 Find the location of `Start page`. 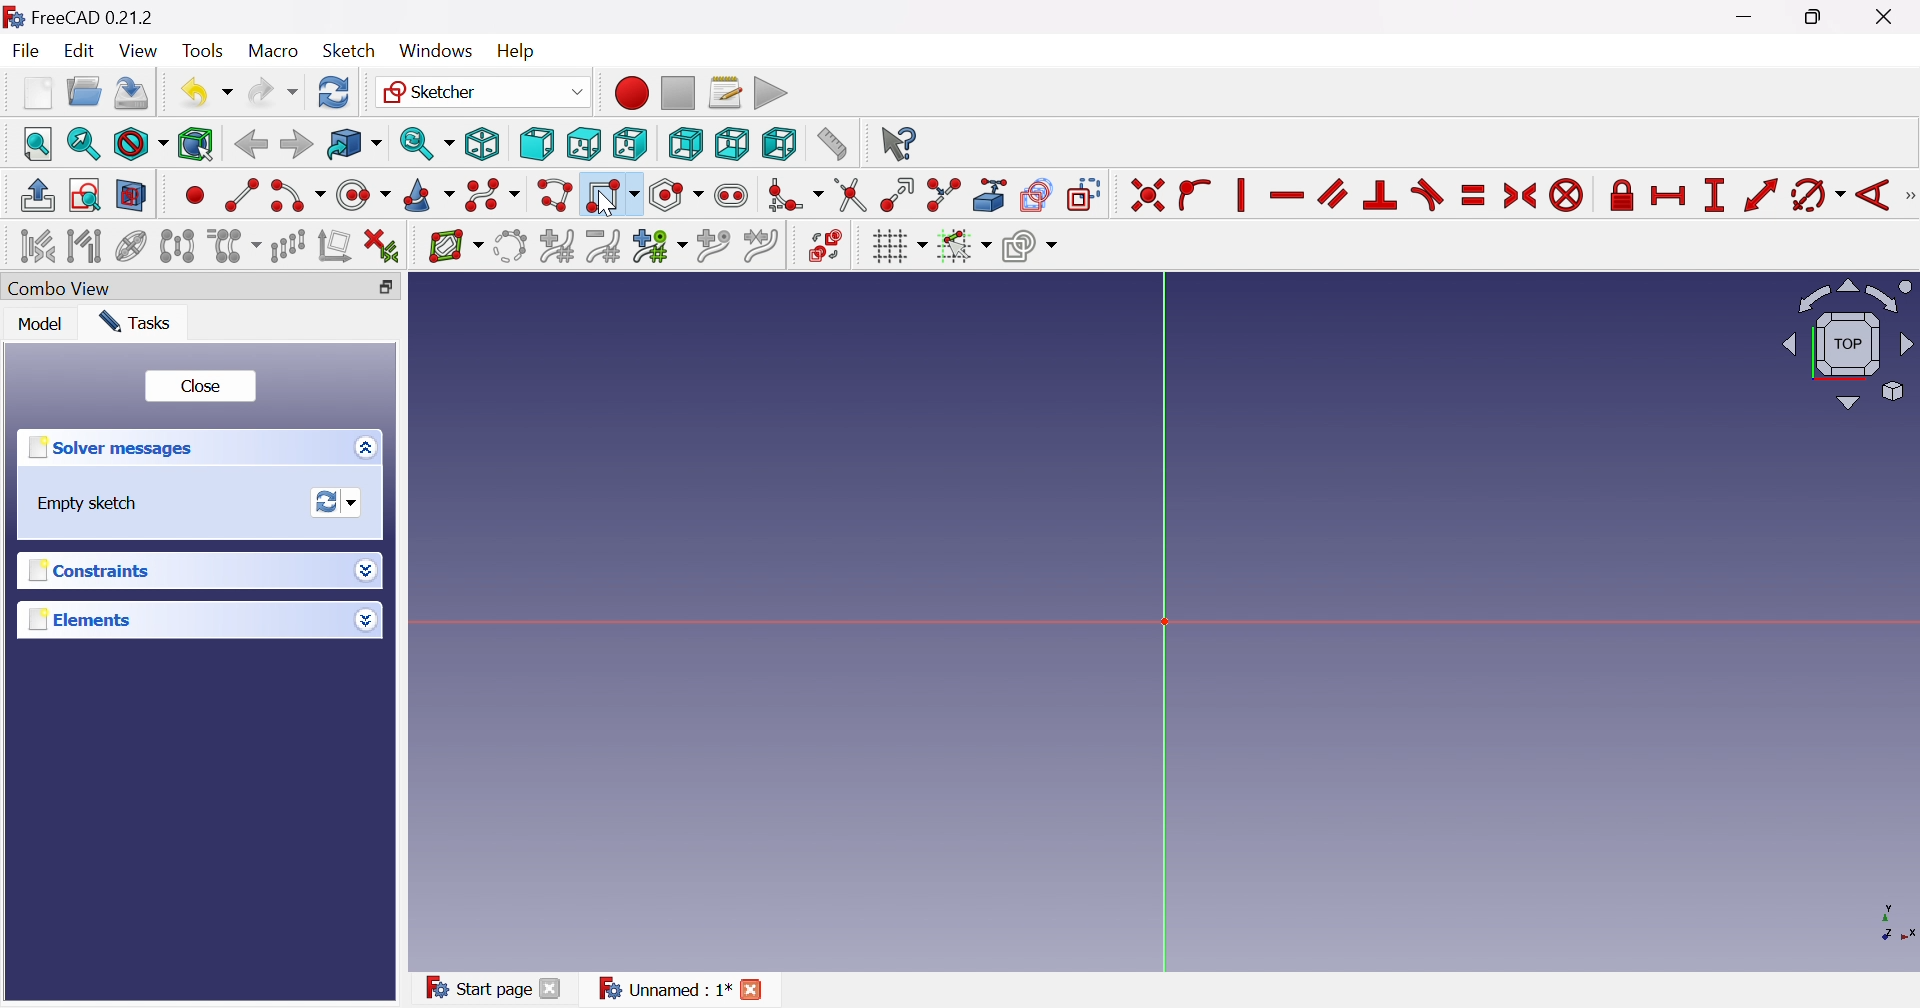

Start page is located at coordinates (474, 987).